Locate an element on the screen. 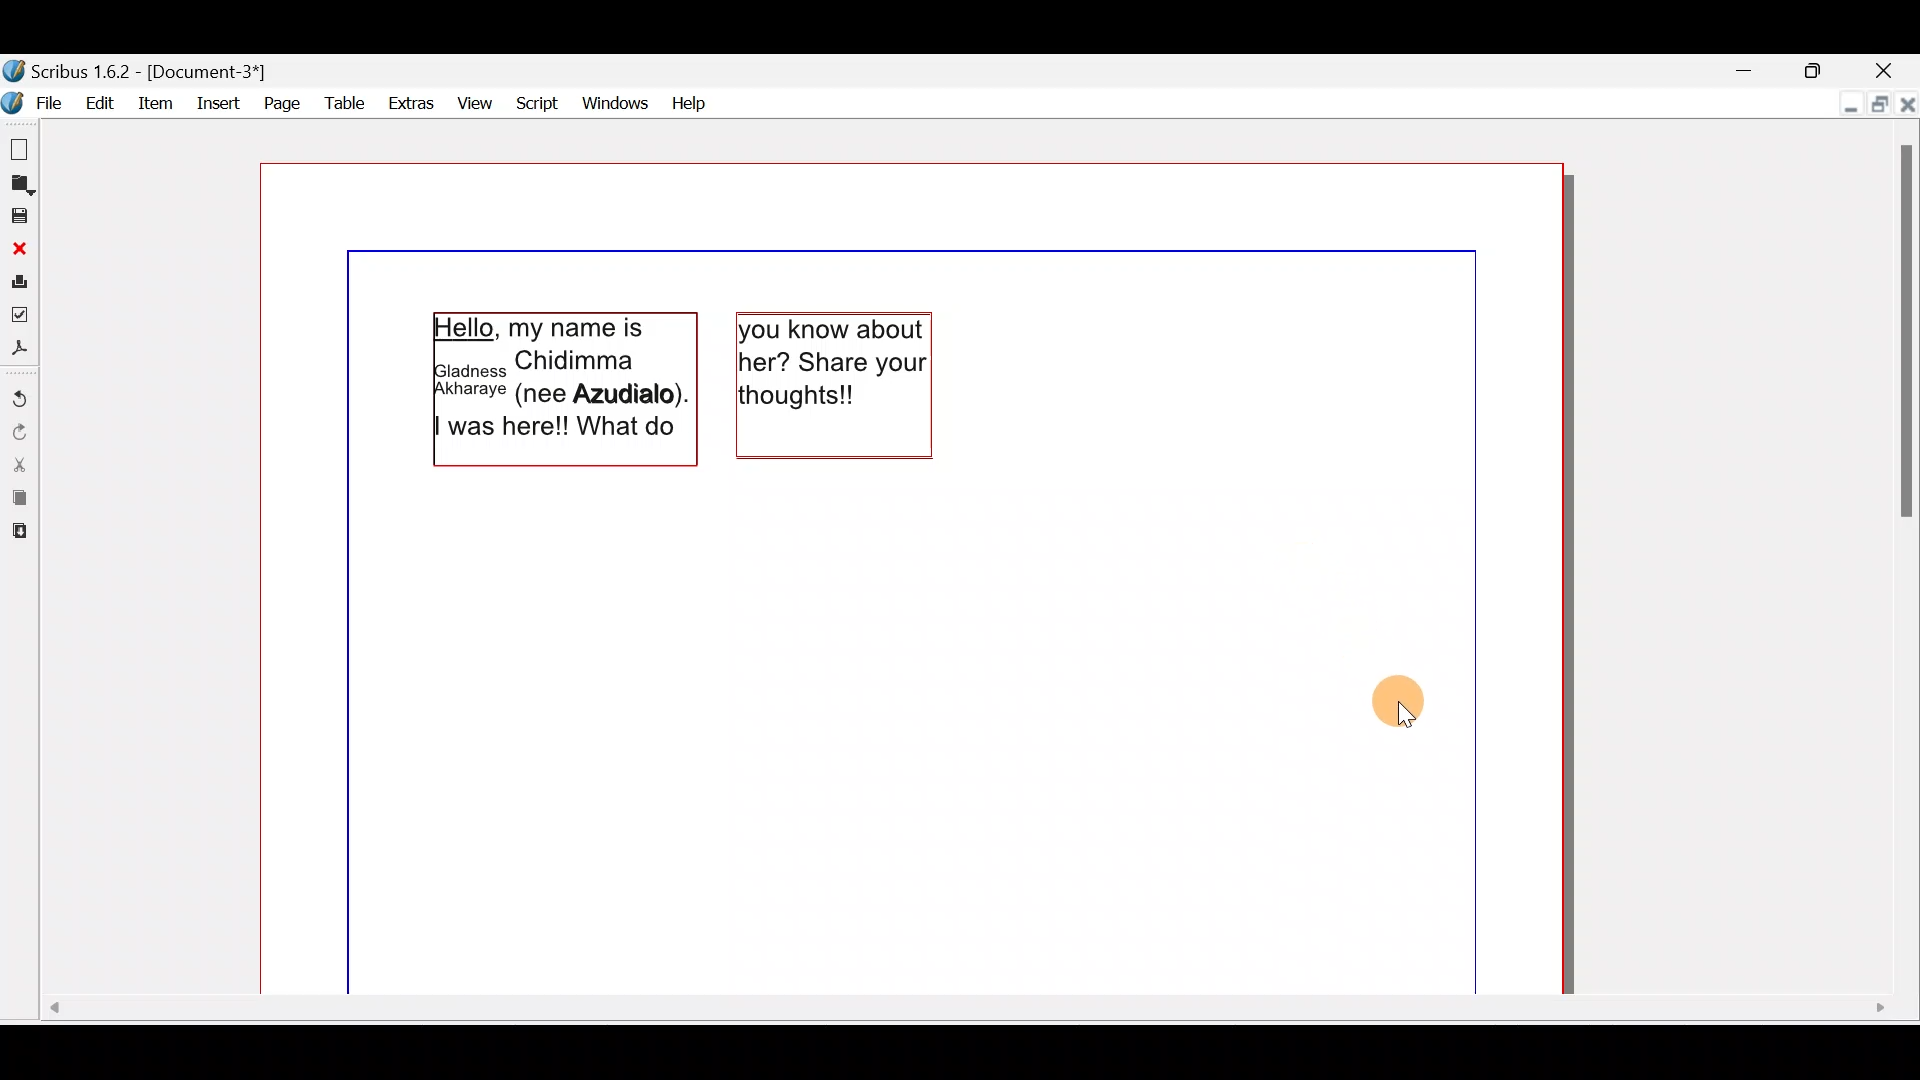  Scroll bar is located at coordinates (1901, 561).